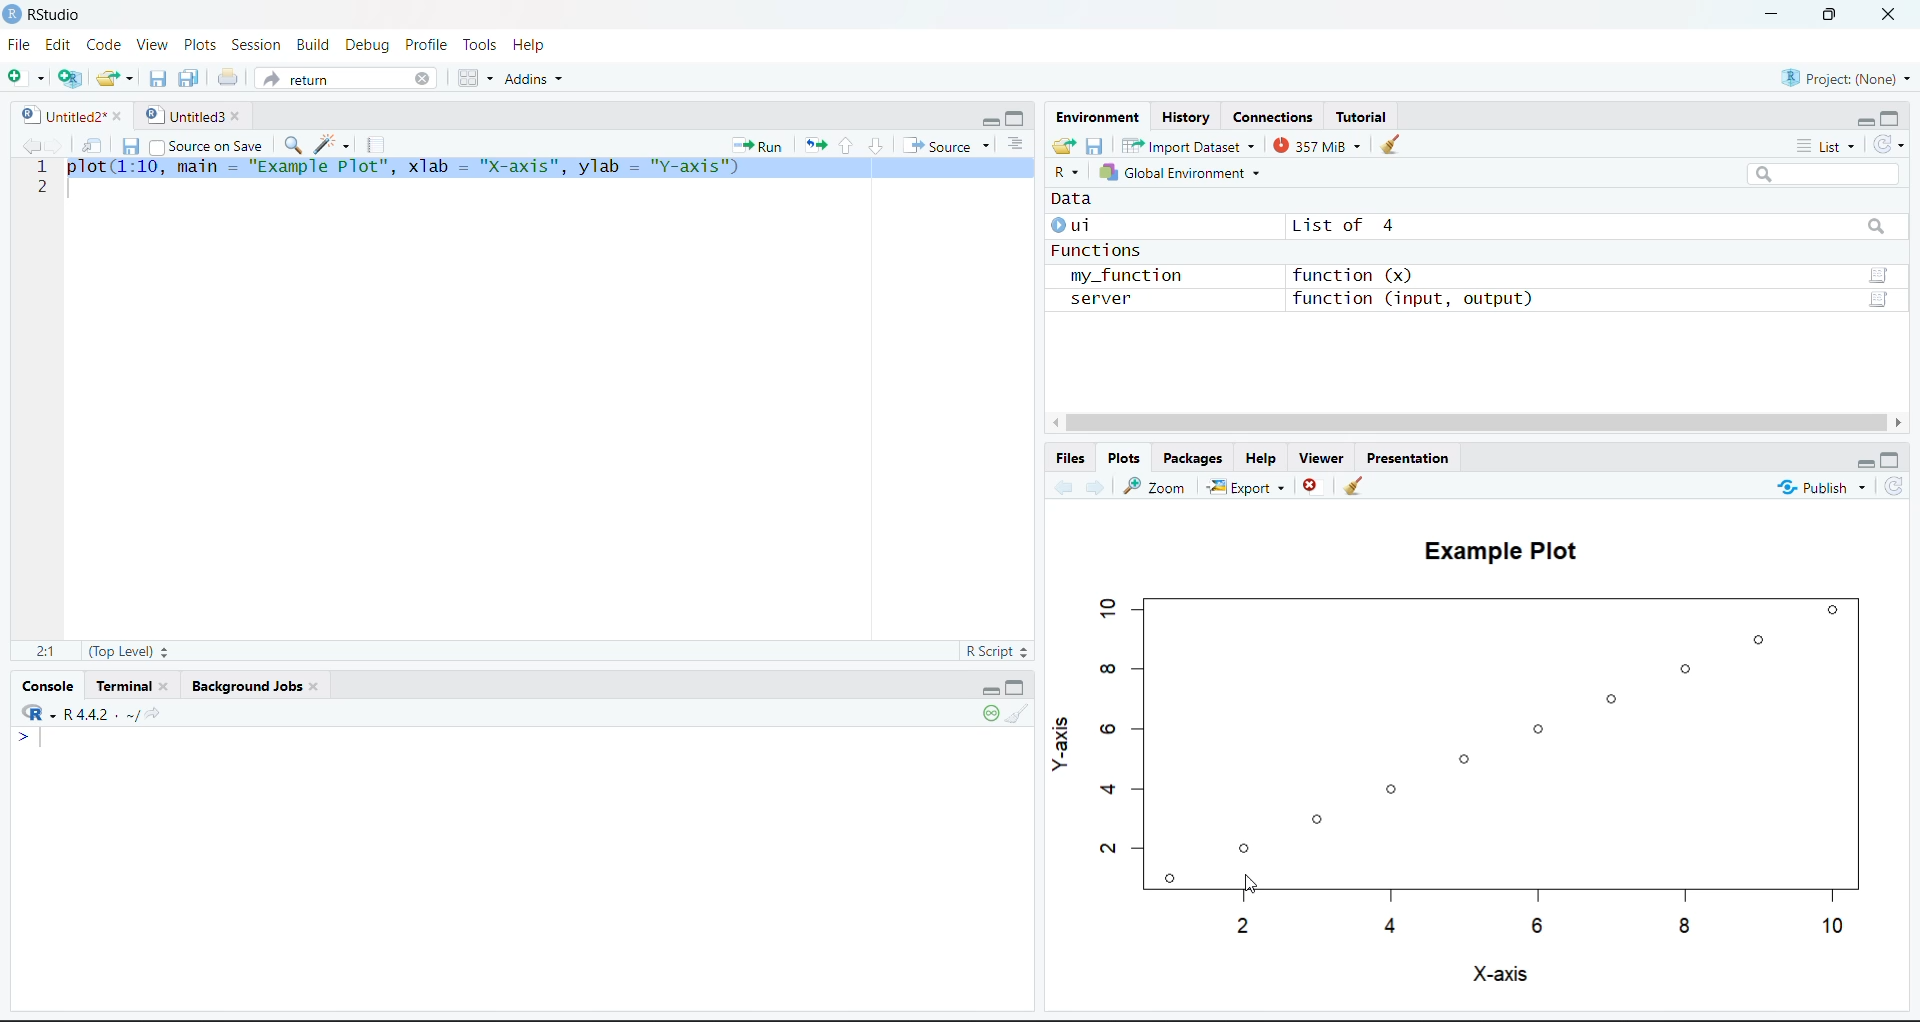  What do you see at coordinates (21, 43) in the screenshot?
I see `File` at bounding box center [21, 43].